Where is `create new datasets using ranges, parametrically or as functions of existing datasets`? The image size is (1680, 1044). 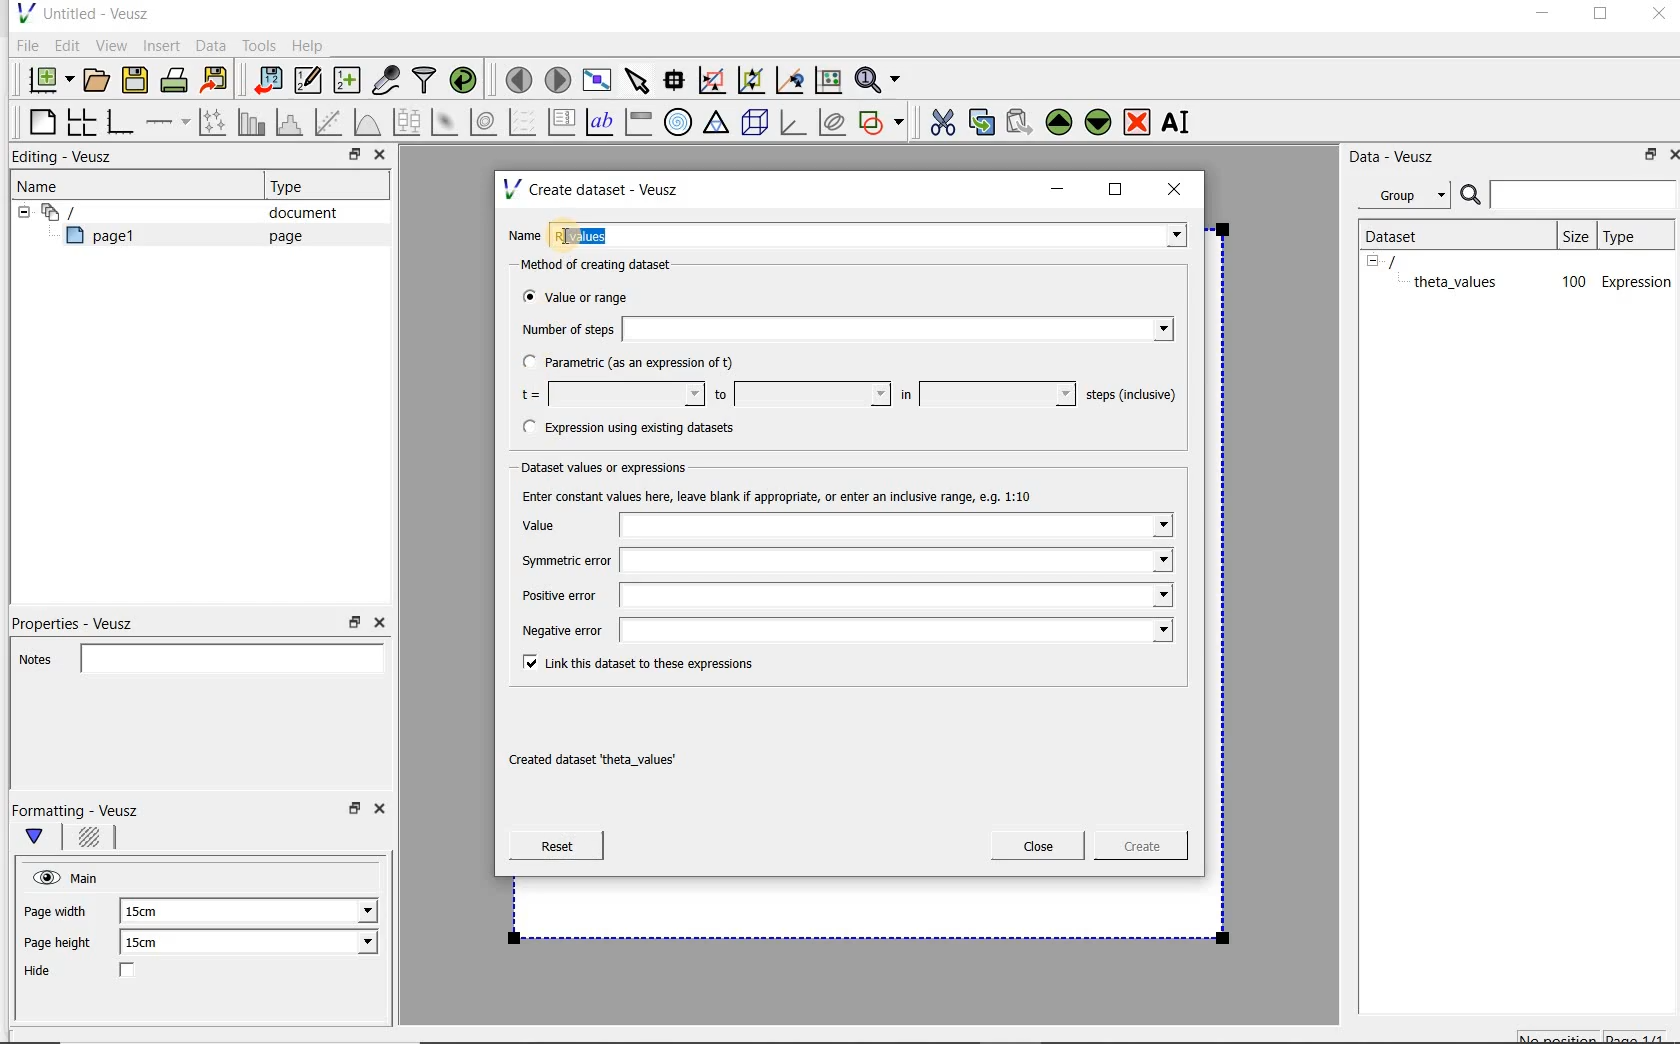 create new datasets using ranges, parametrically or as functions of existing datasets is located at coordinates (348, 81).